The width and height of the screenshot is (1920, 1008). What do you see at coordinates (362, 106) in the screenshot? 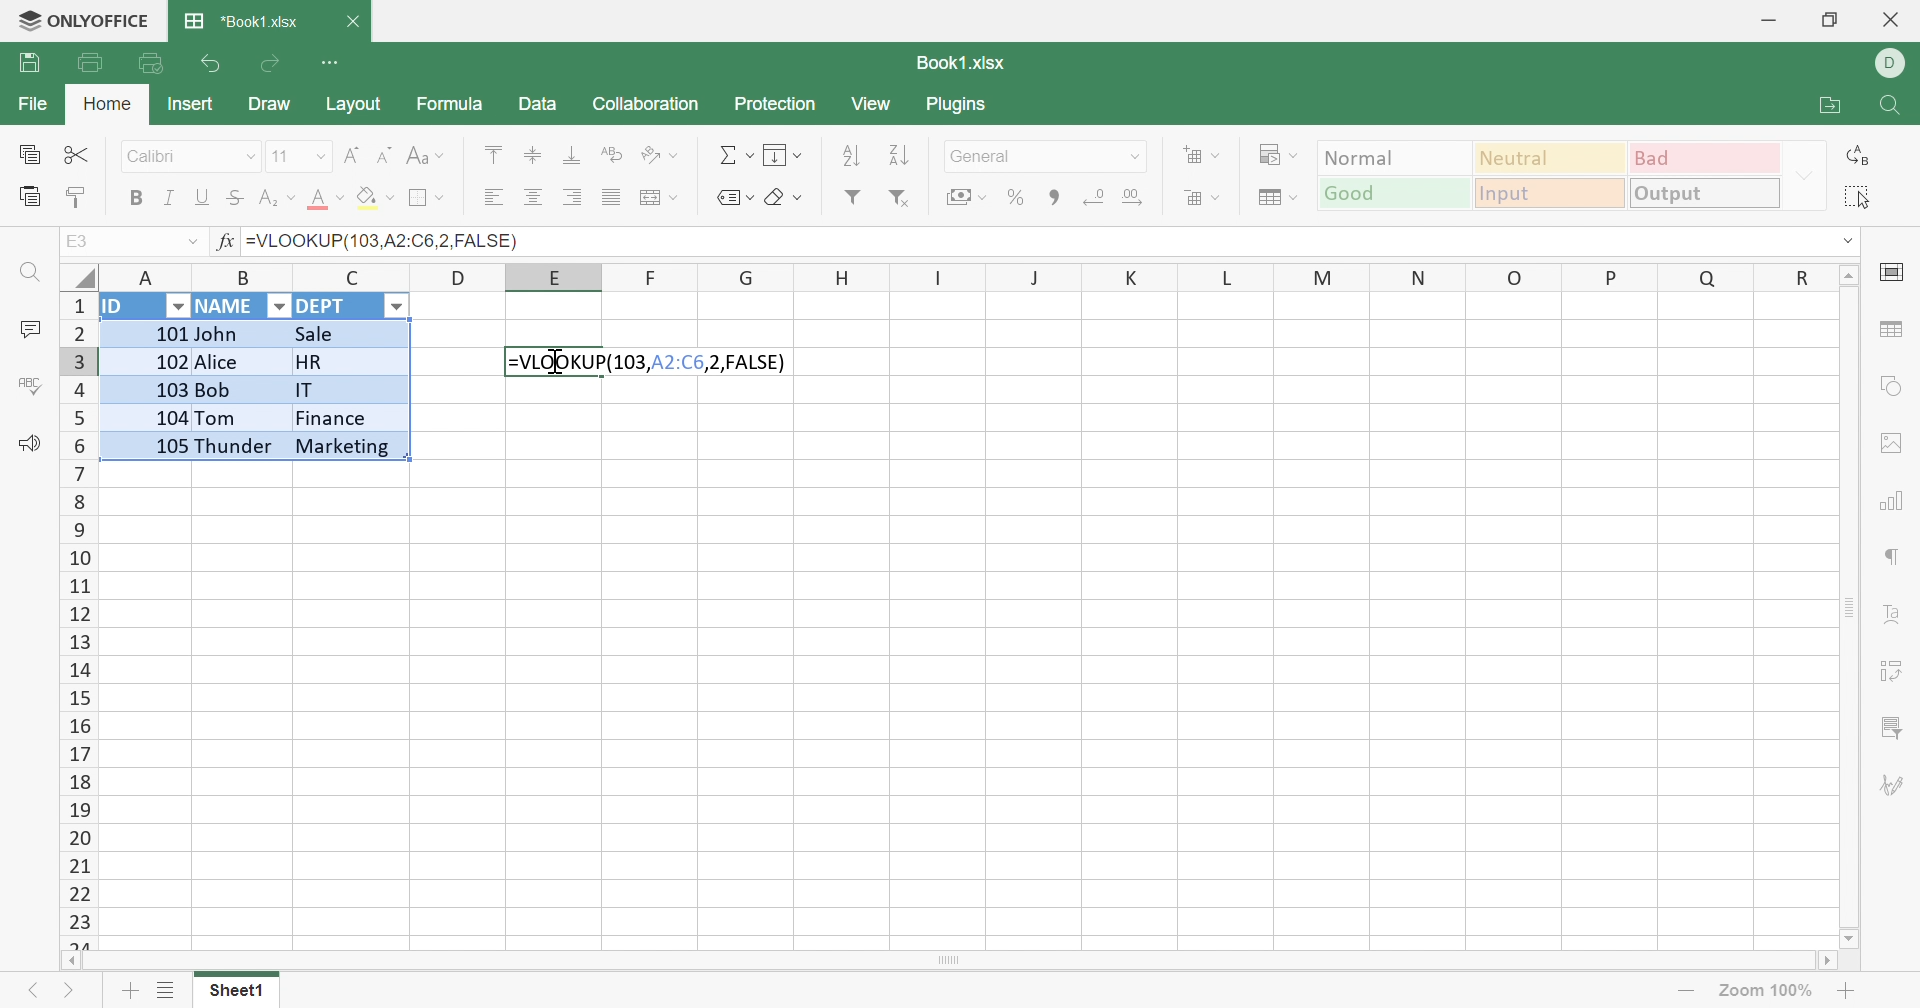
I see `Layout` at bounding box center [362, 106].